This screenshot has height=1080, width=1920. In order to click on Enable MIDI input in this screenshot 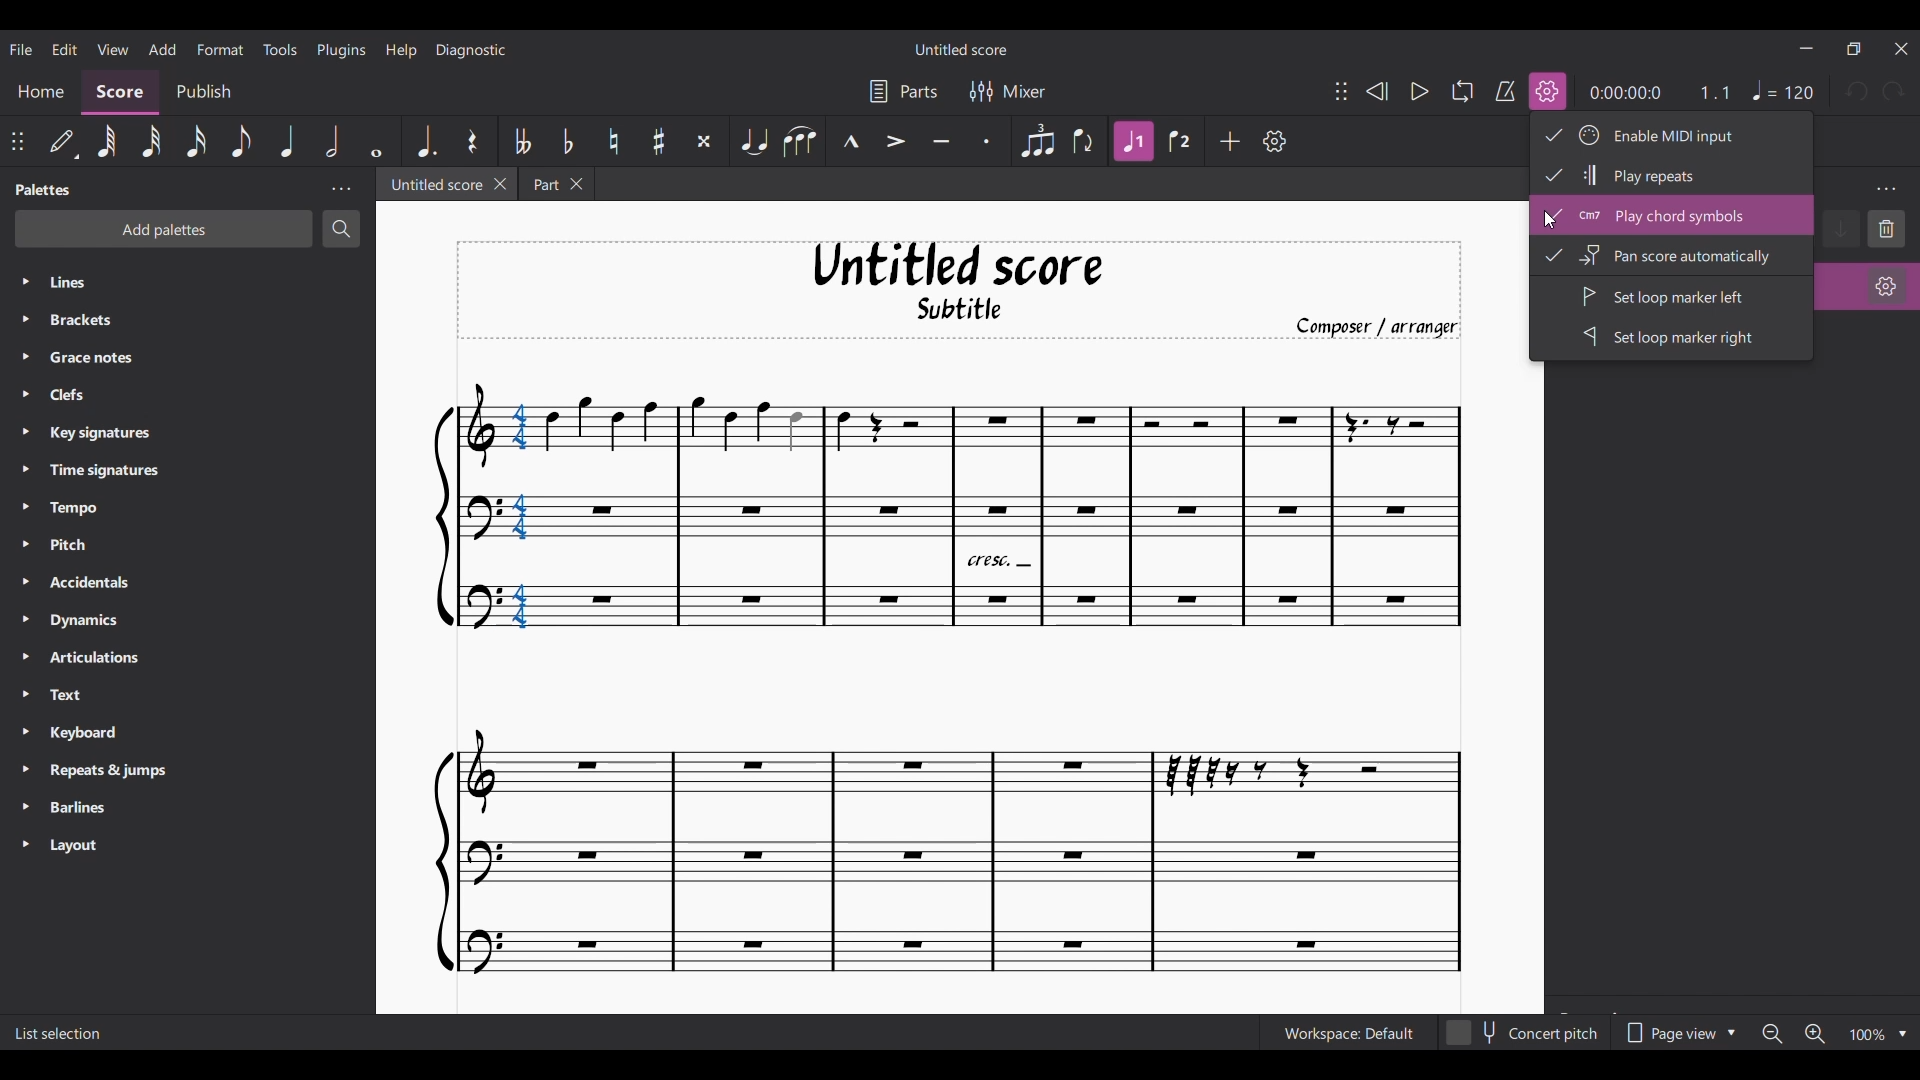, I will do `click(1690, 135)`.